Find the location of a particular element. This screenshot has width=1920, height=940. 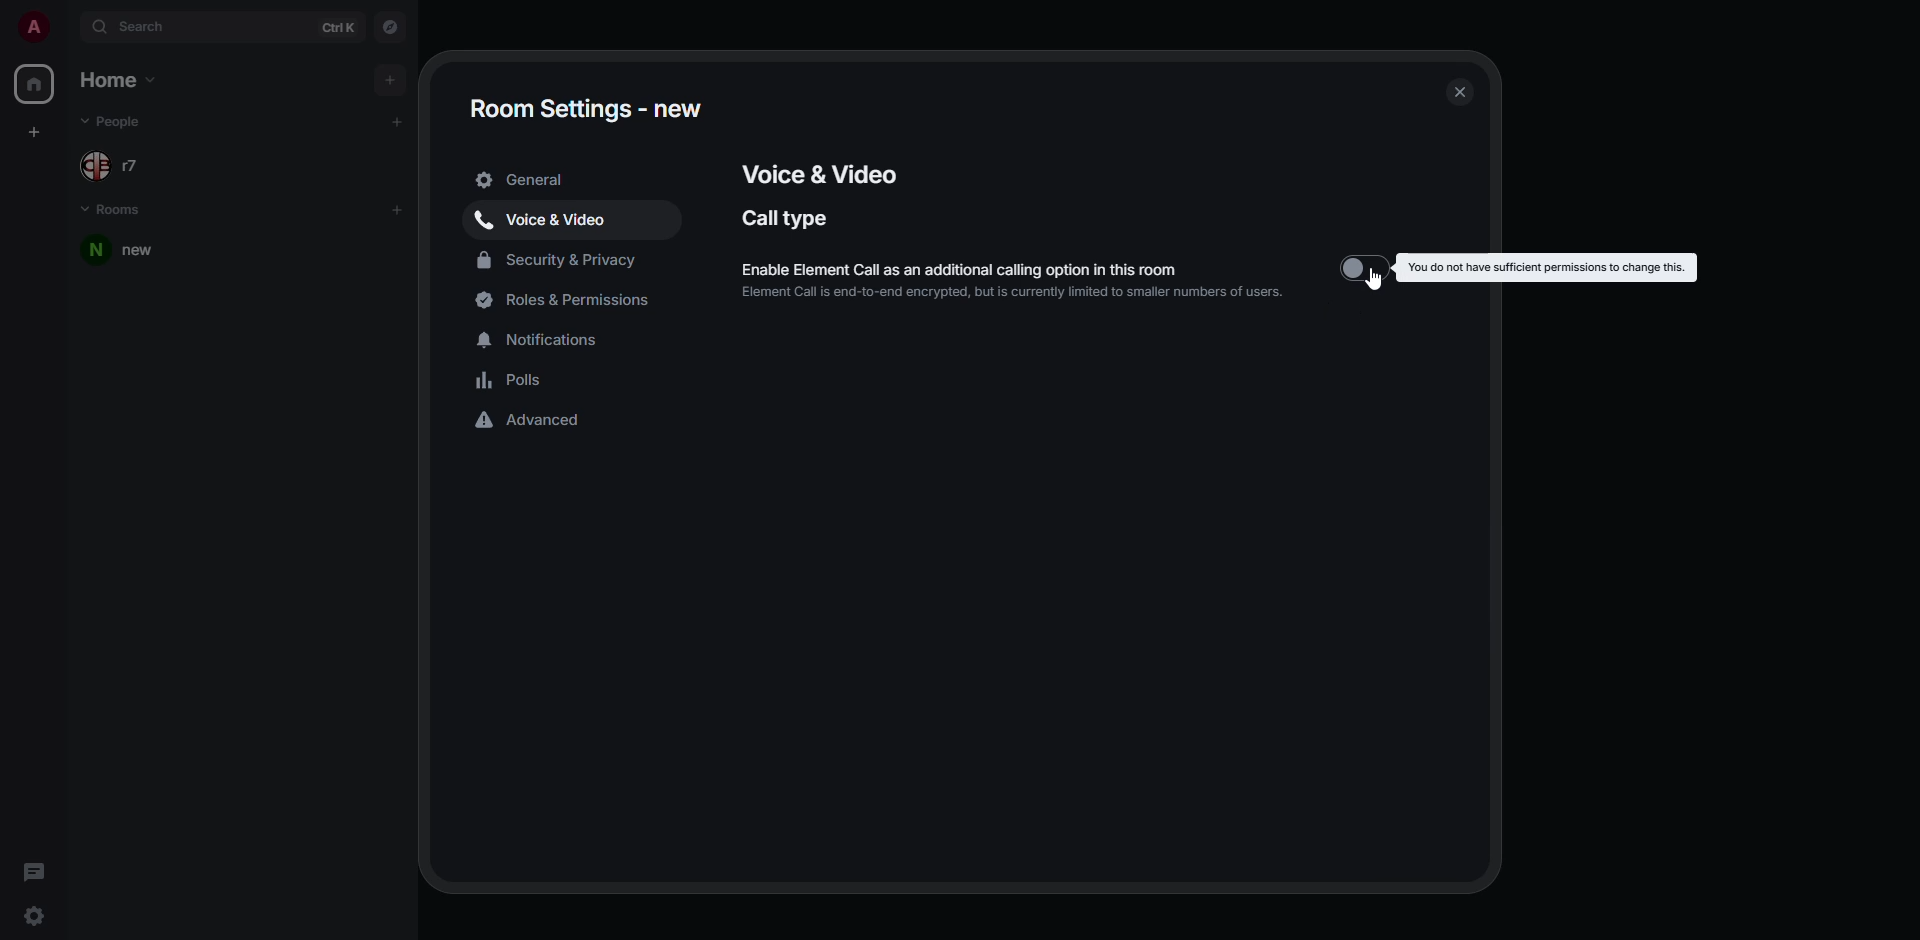

navigator is located at coordinates (391, 28).